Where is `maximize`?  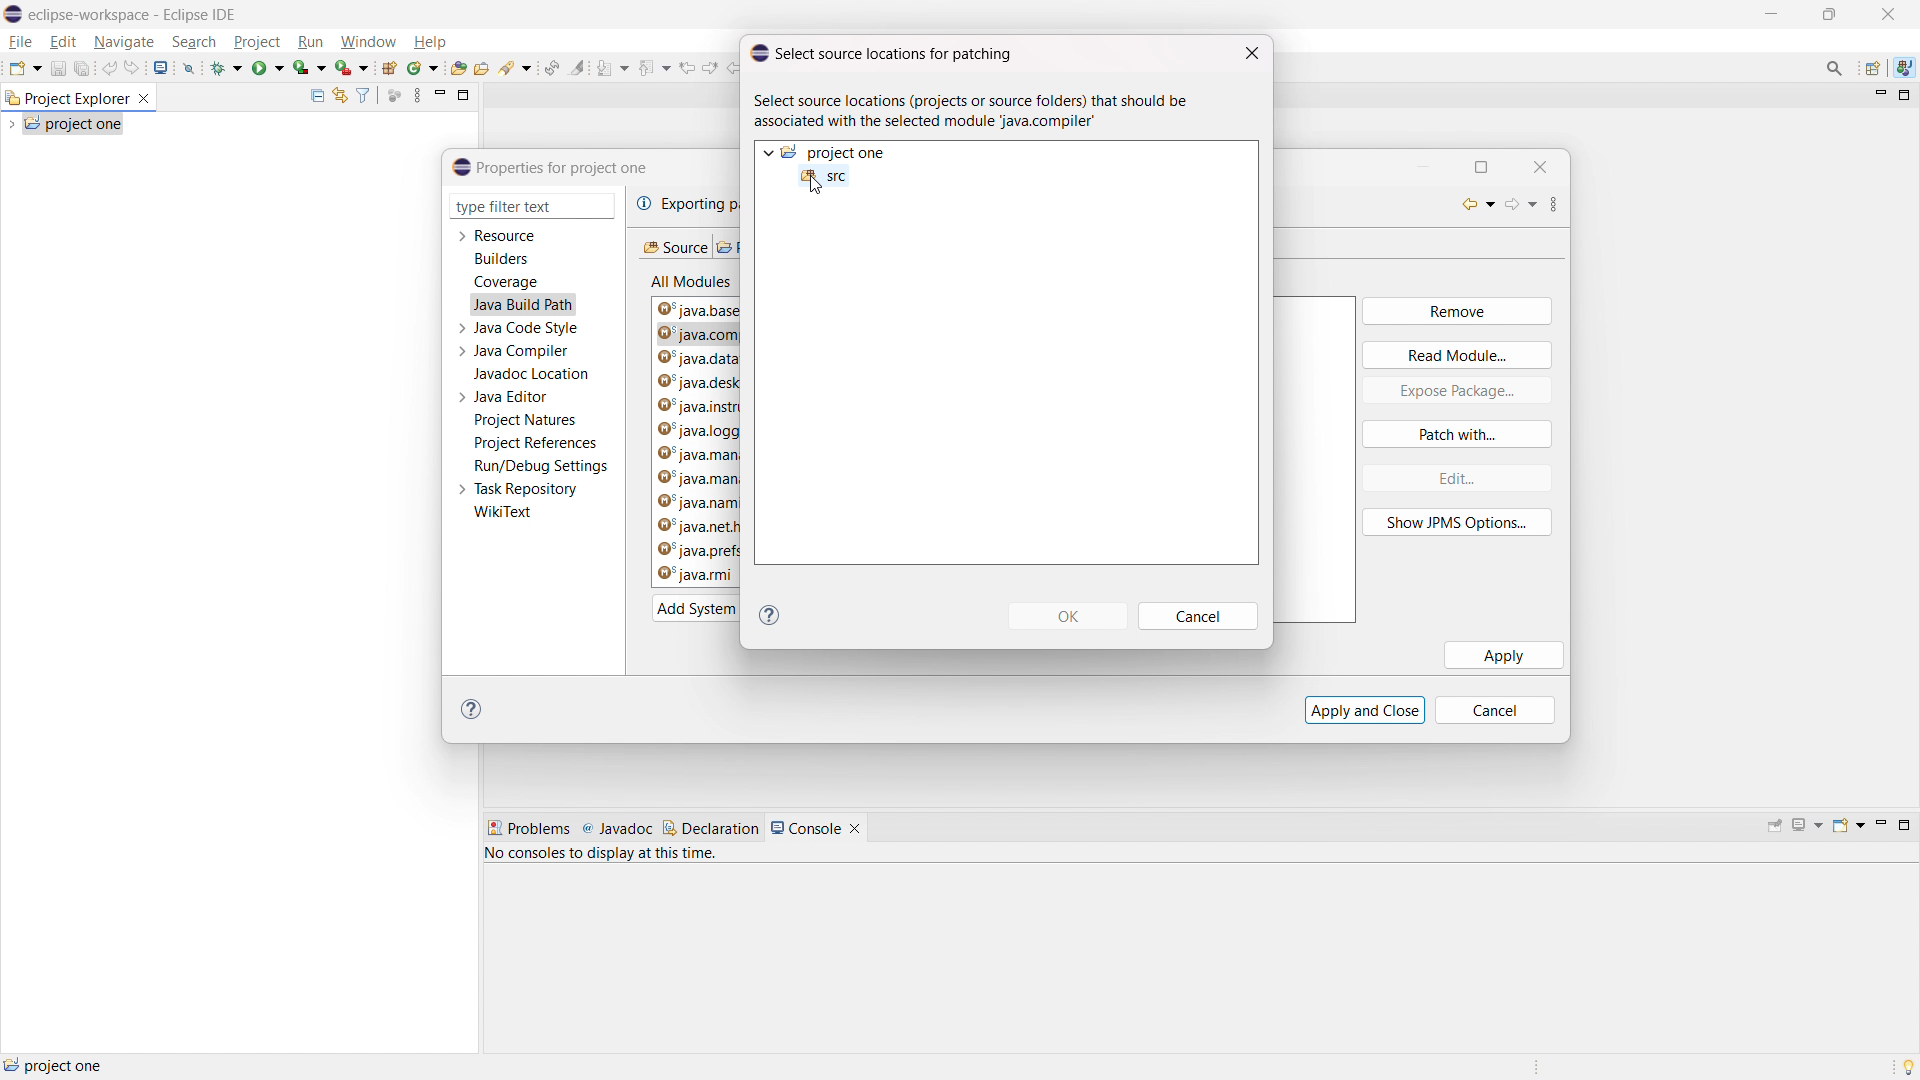 maximize is located at coordinates (1770, 14).